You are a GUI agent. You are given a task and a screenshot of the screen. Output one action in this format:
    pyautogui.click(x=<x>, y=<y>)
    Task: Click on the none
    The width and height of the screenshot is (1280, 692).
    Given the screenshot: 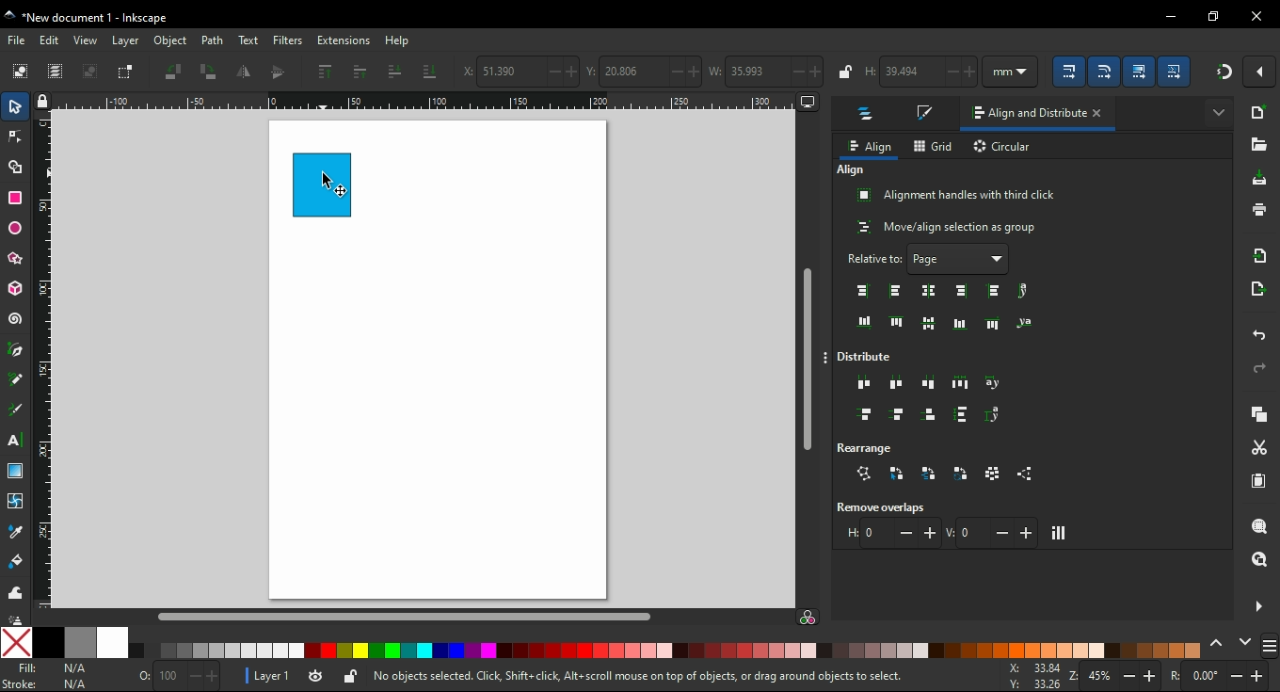 What is the action you would take?
    pyautogui.click(x=17, y=642)
    